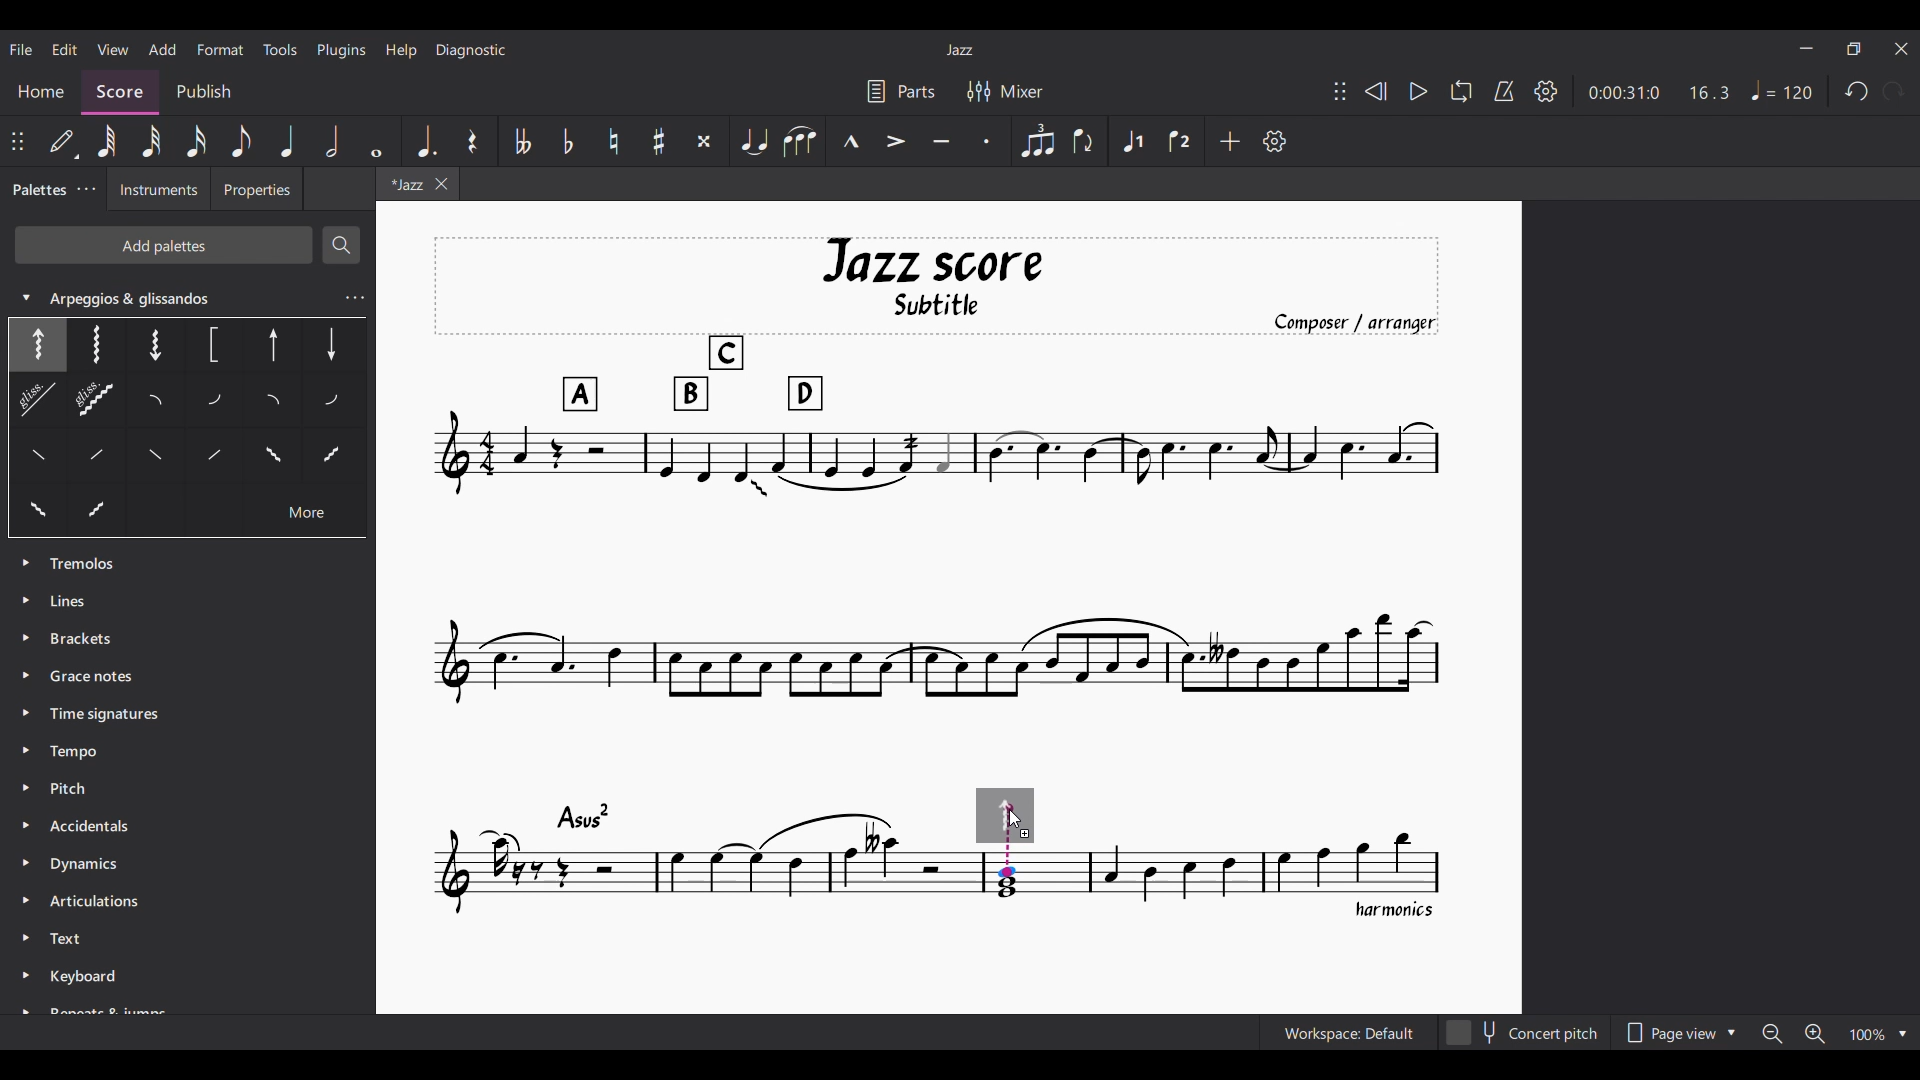 The image size is (1920, 1080). What do you see at coordinates (83, 640) in the screenshot?
I see `Brackets` at bounding box center [83, 640].